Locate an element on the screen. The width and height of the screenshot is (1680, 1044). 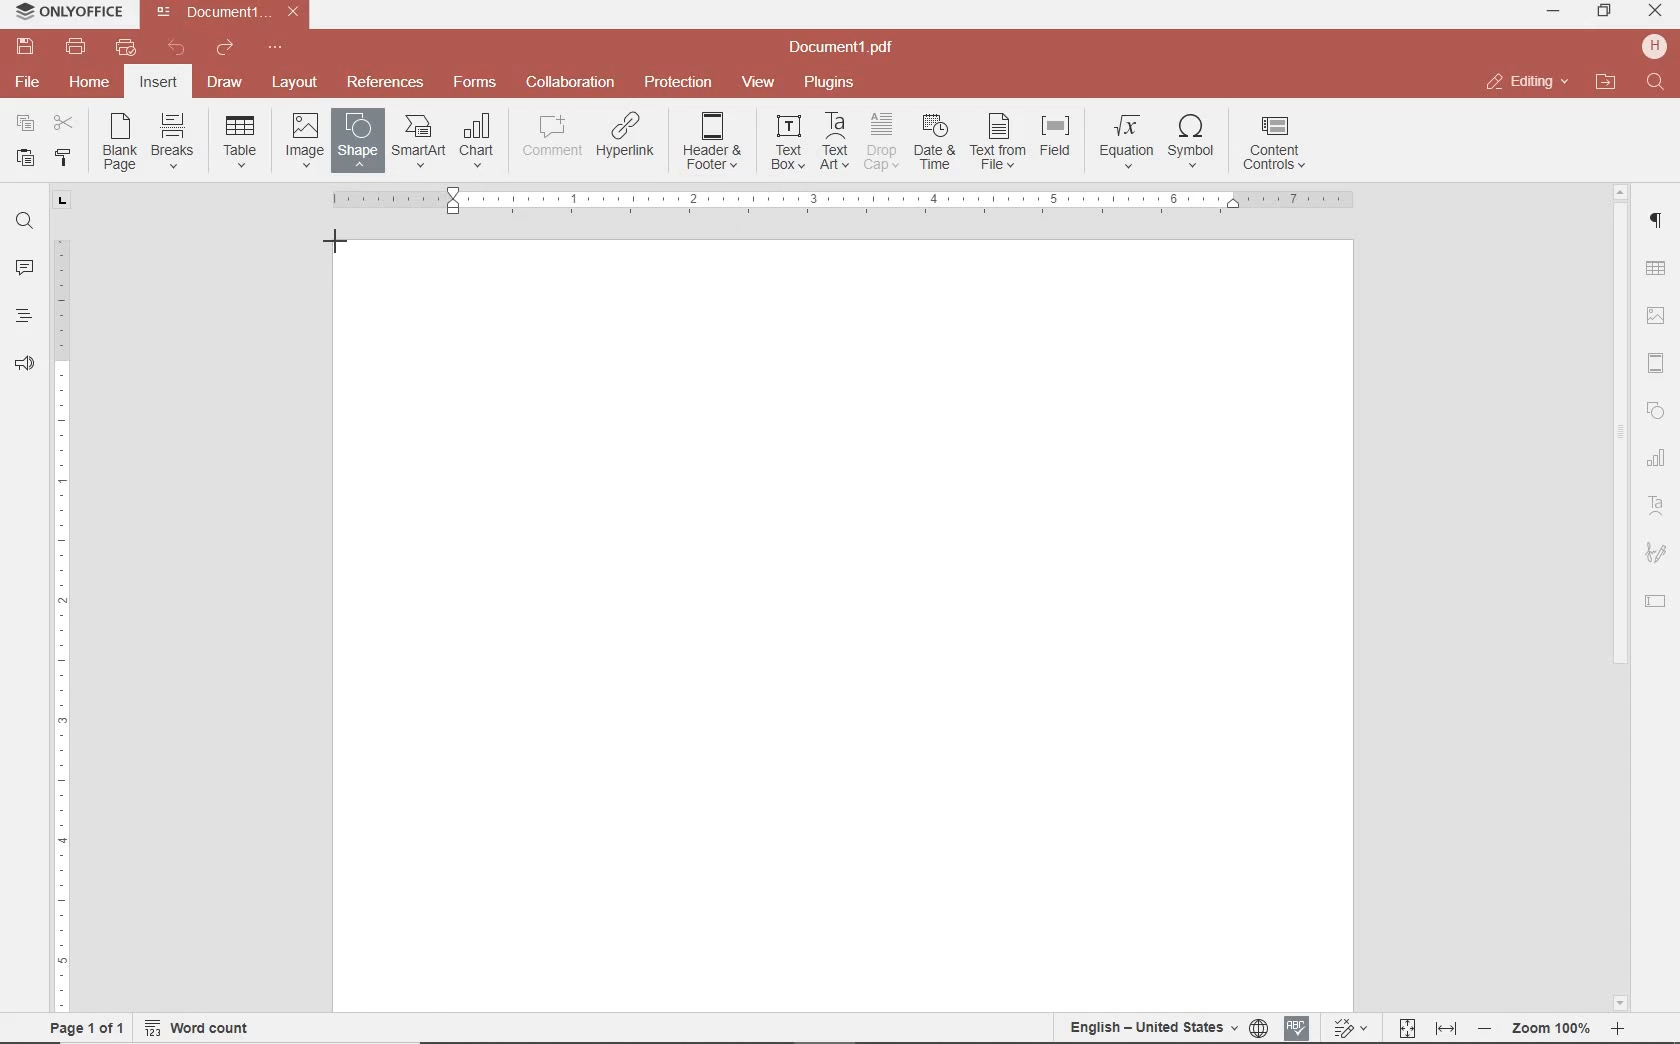
NSERT EQUATION is located at coordinates (1124, 140).